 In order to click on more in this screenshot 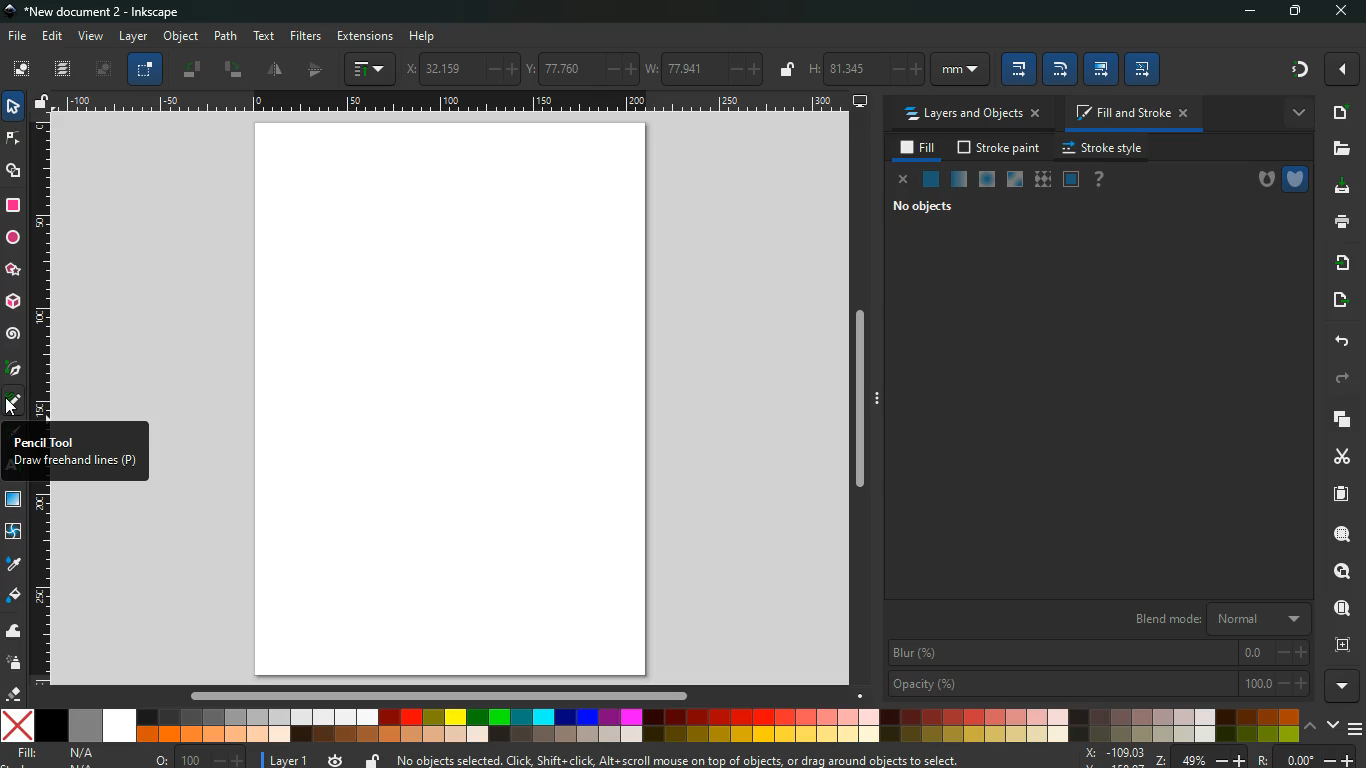, I will do `click(1300, 116)`.